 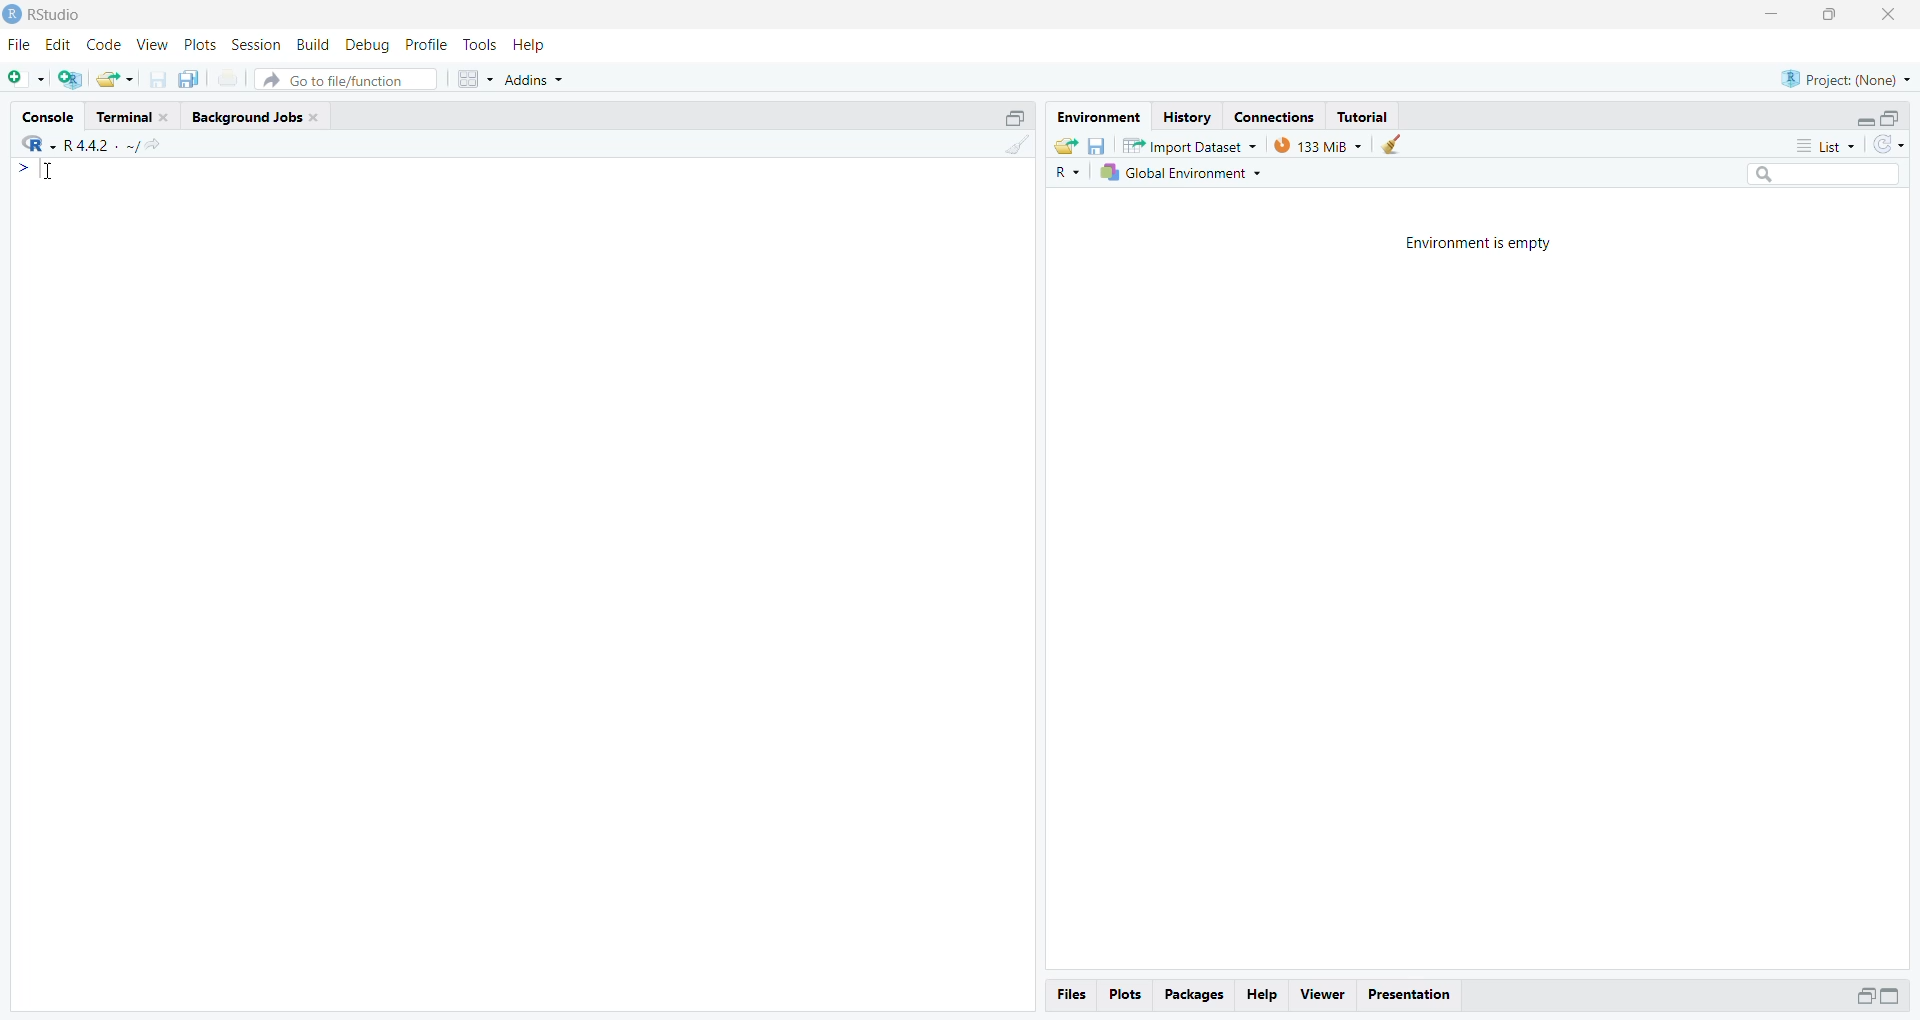 What do you see at coordinates (1771, 15) in the screenshot?
I see `Minimize` at bounding box center [1771, 15].